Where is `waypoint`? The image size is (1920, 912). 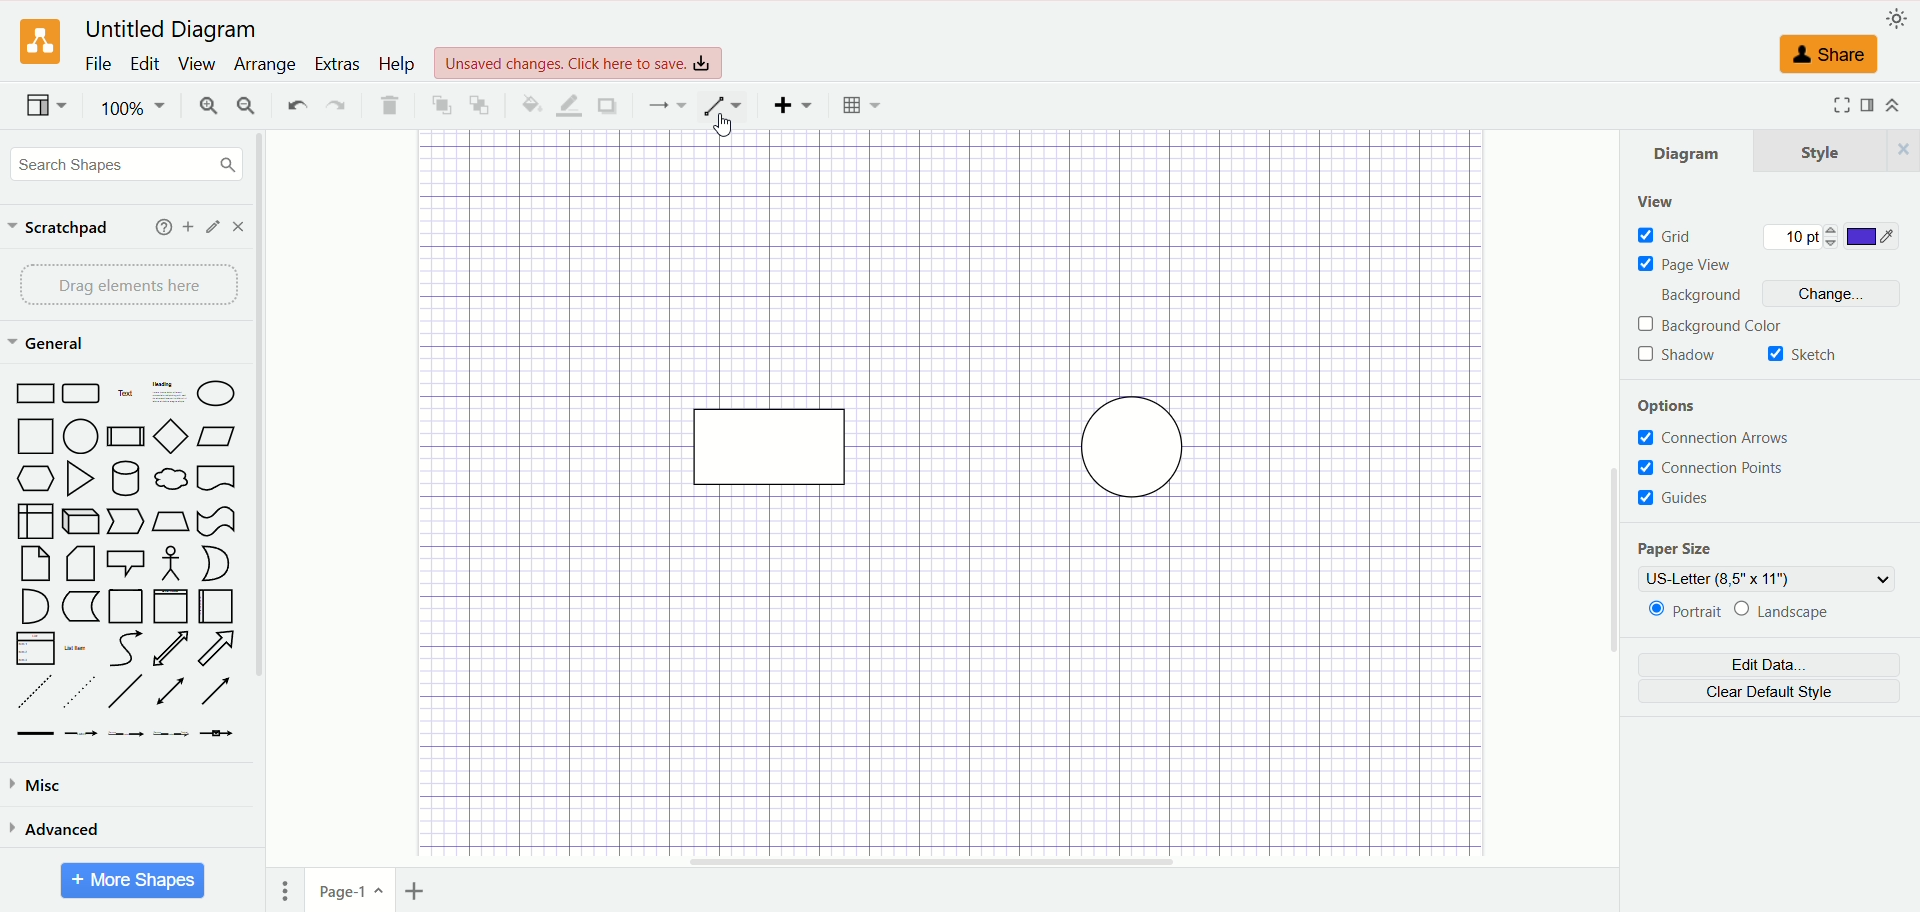
waypoint is located at coordinates (722, 107).